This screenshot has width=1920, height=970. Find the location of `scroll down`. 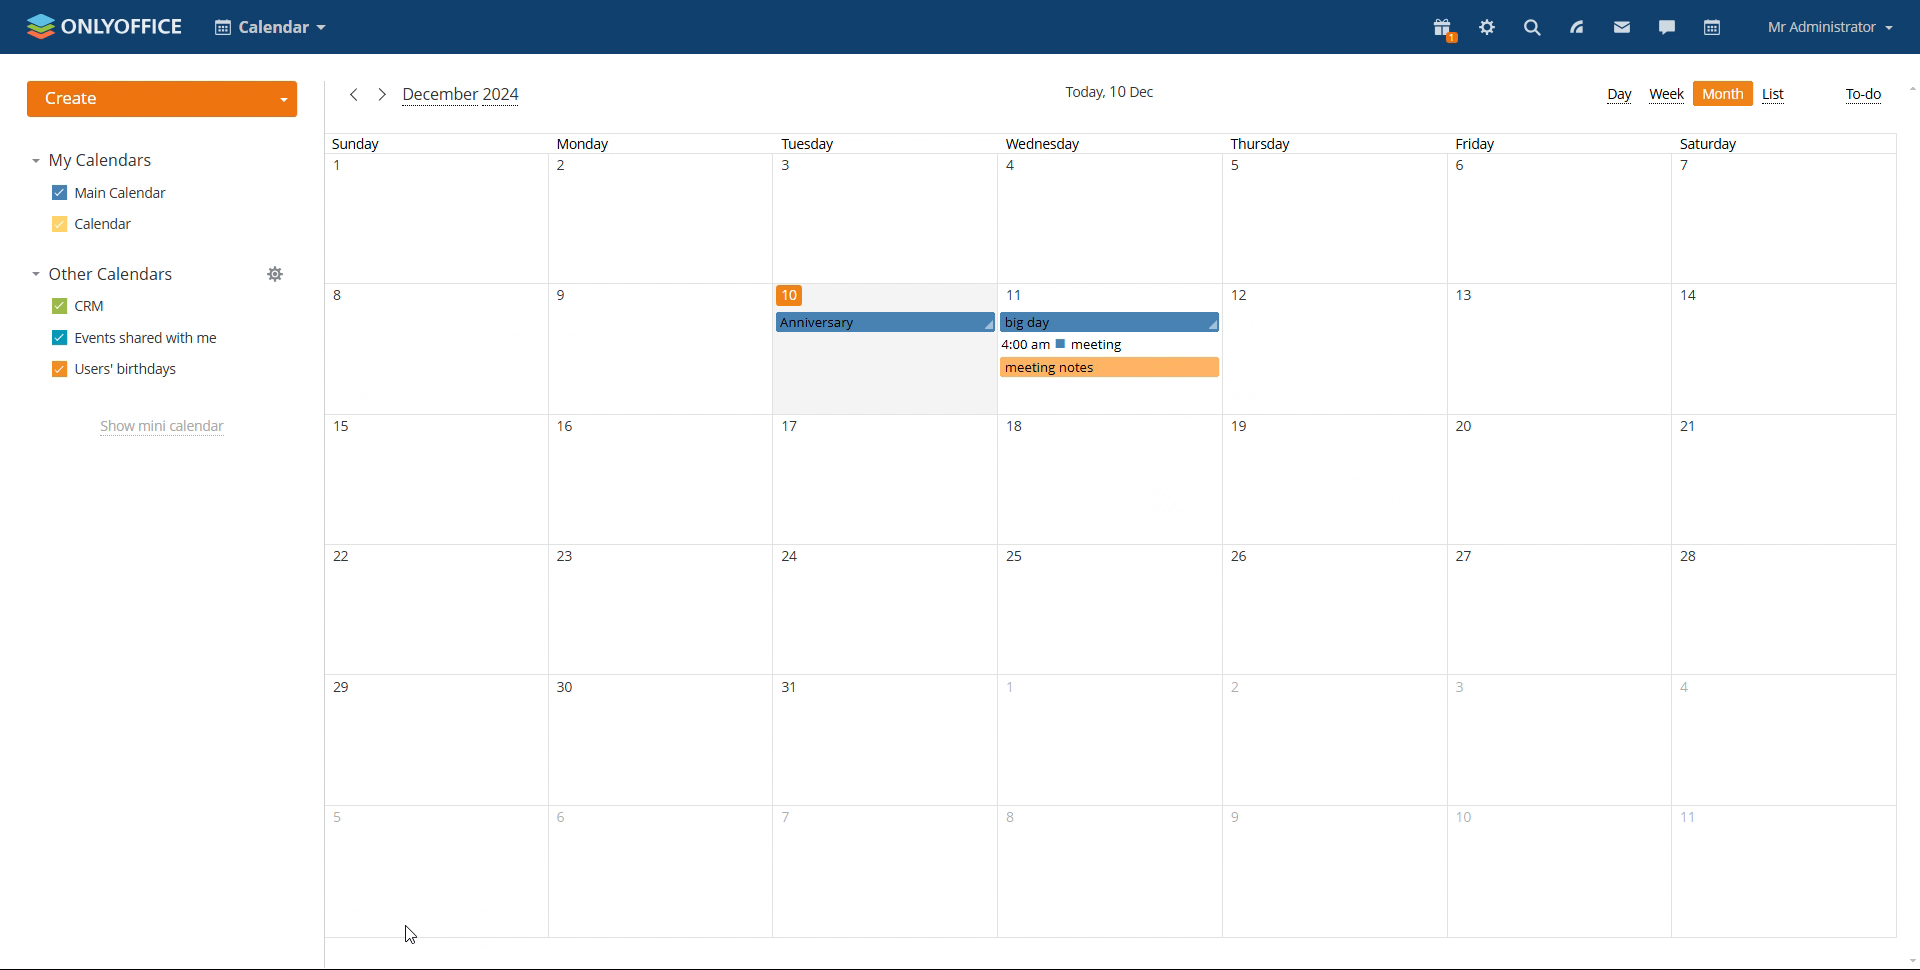

scroll down is located at coordinates (1908, 962).